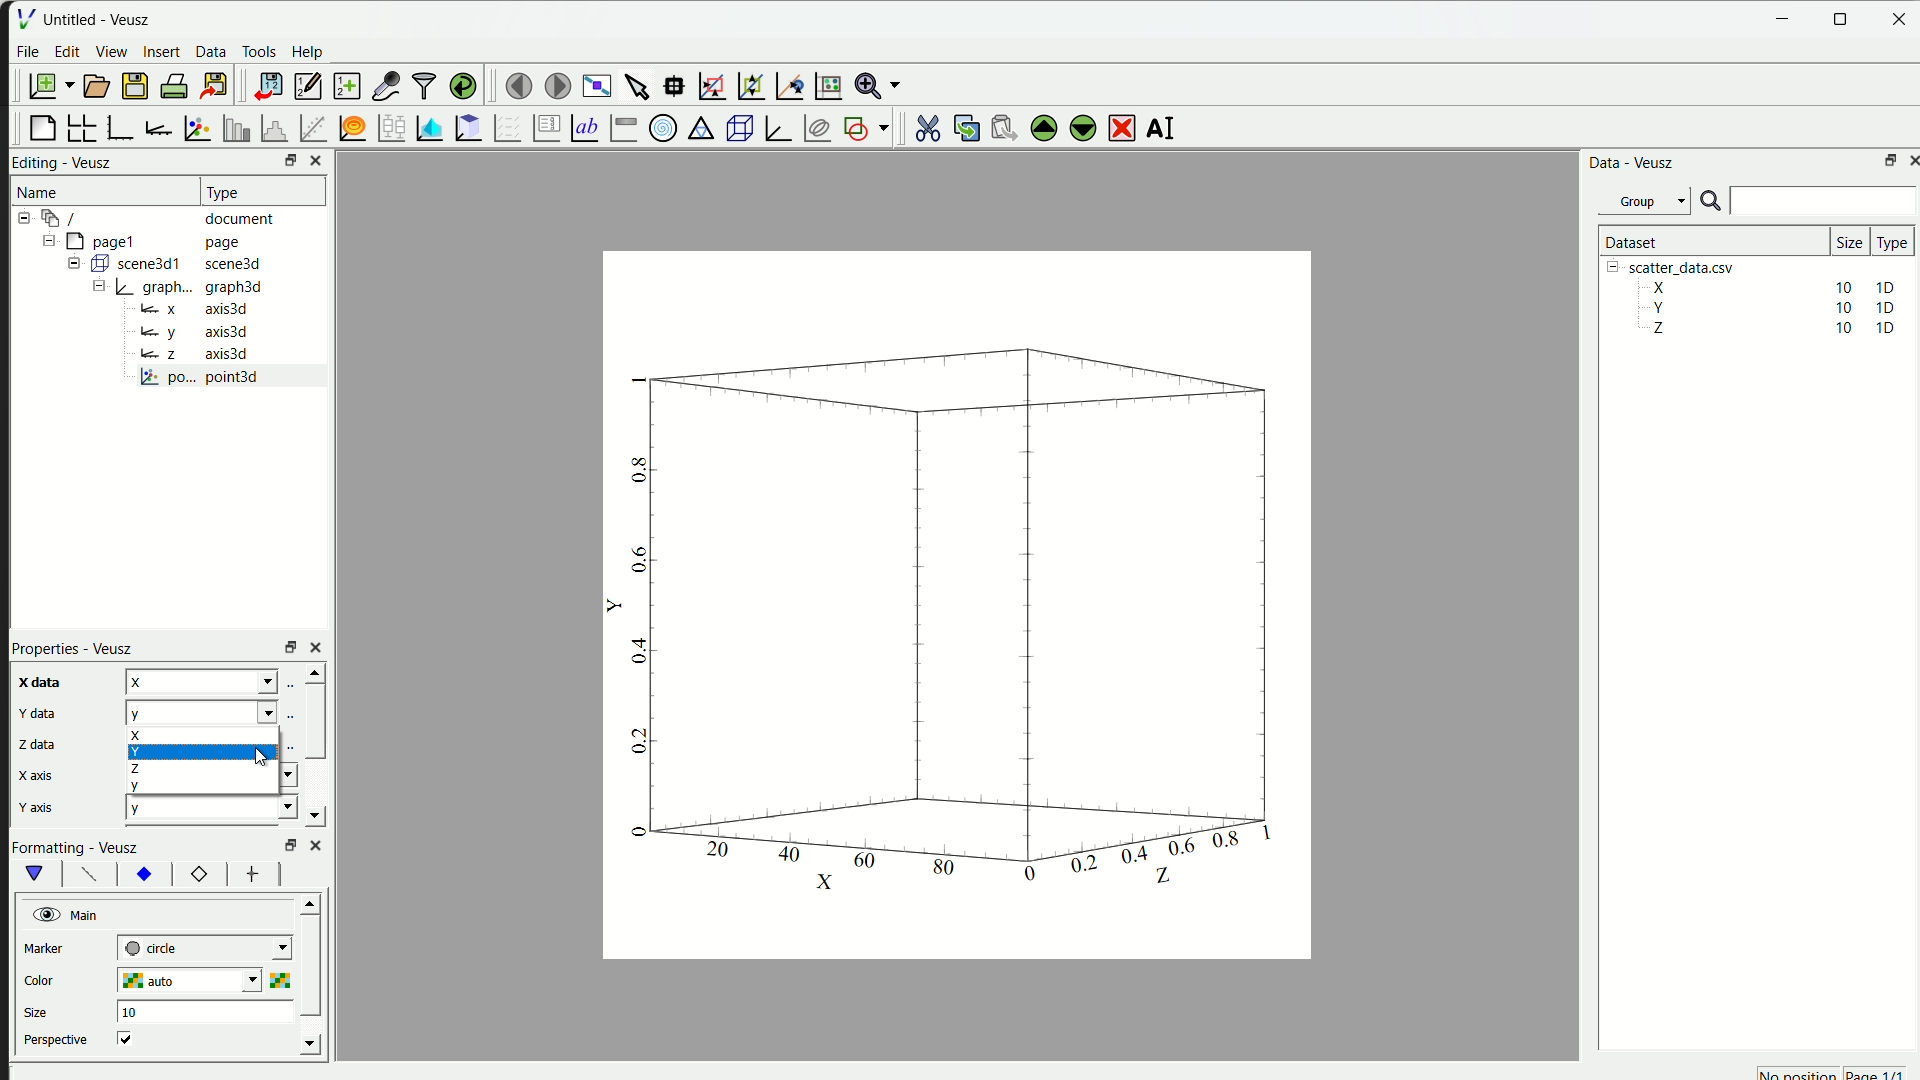  I want to click on plot bar chart, so click(230, 128).